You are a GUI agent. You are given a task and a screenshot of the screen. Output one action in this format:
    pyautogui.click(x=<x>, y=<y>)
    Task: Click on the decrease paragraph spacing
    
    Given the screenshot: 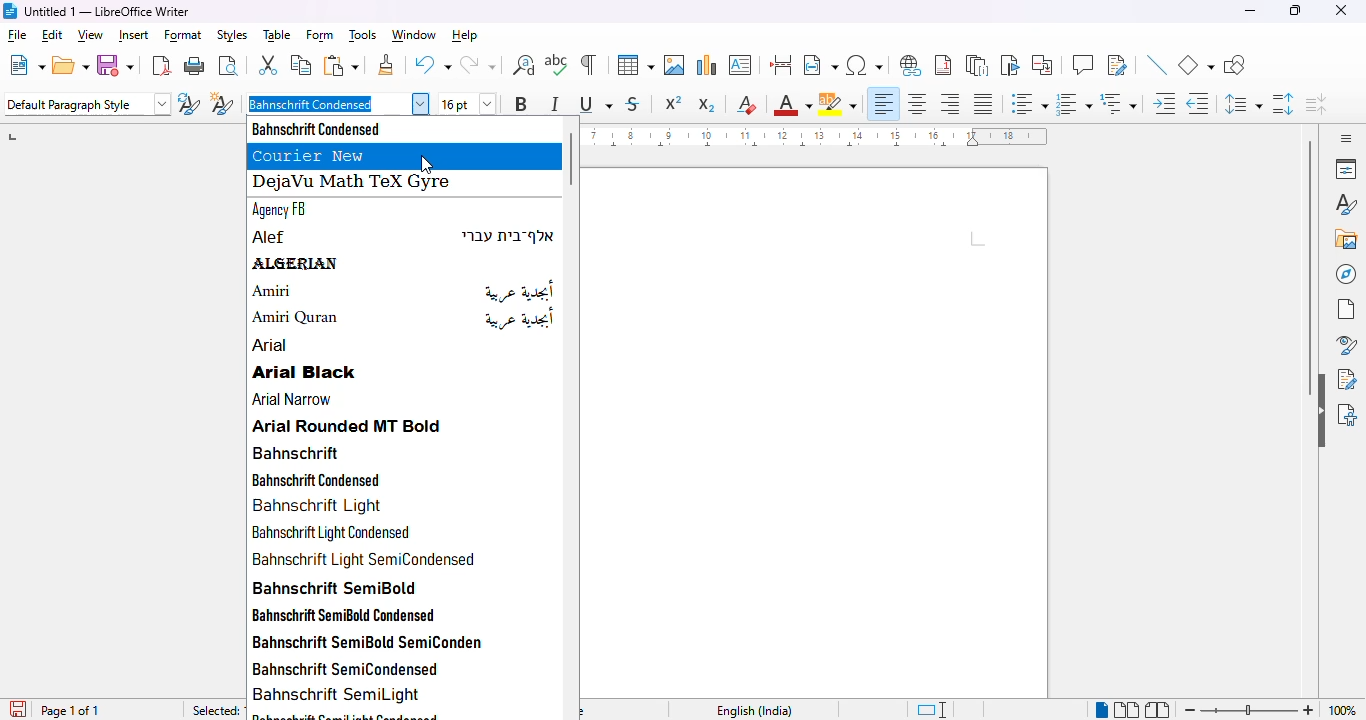 What is the action you would take?
    pyautogui.click(x=1317, y=105)
    